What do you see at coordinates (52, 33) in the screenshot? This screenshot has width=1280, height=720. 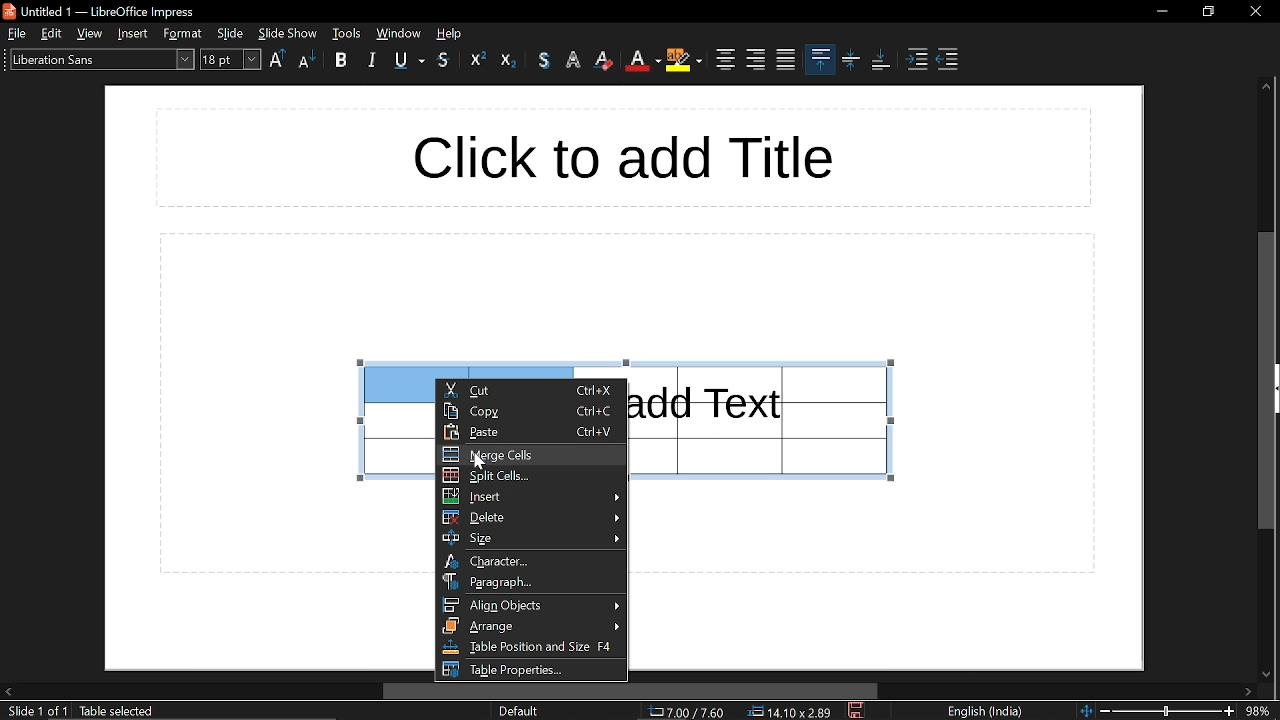 I see `edit` at bounding box center [52, 33].